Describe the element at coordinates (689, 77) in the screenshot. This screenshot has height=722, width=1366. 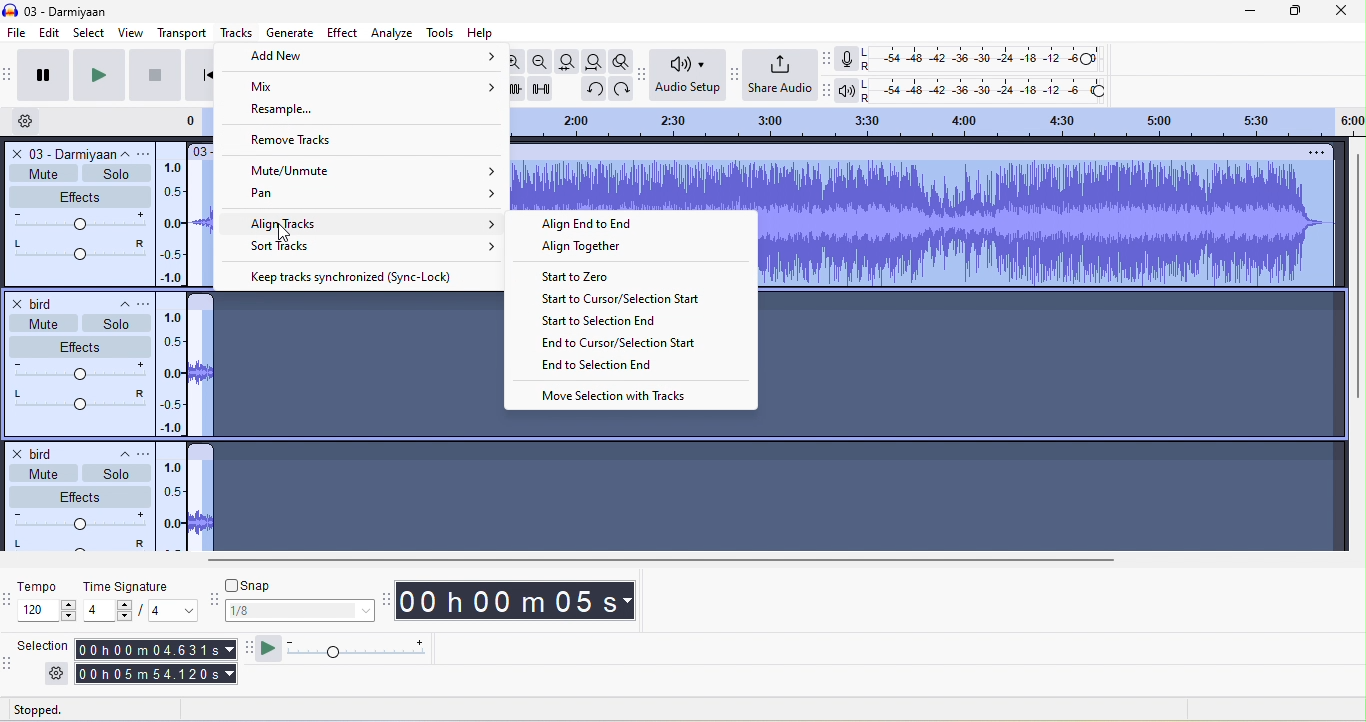
I see `audio setup` at that location.